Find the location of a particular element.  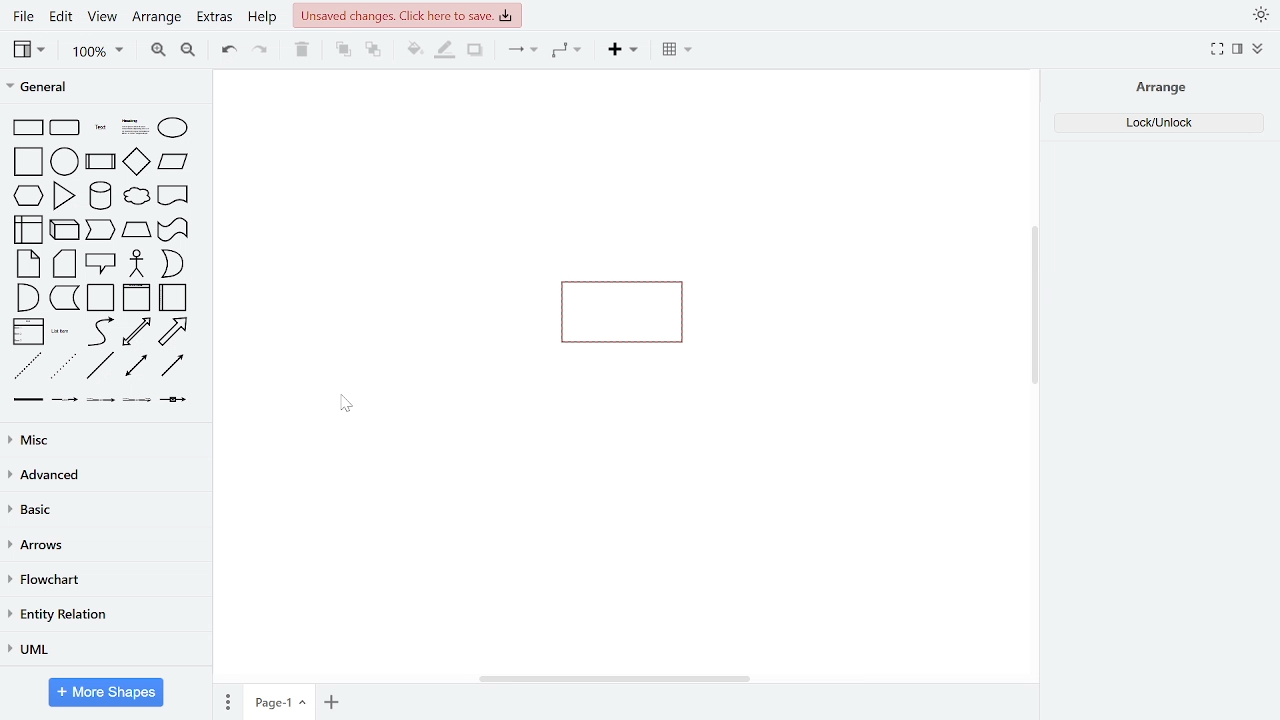

view is located at coordinates (32, 50).